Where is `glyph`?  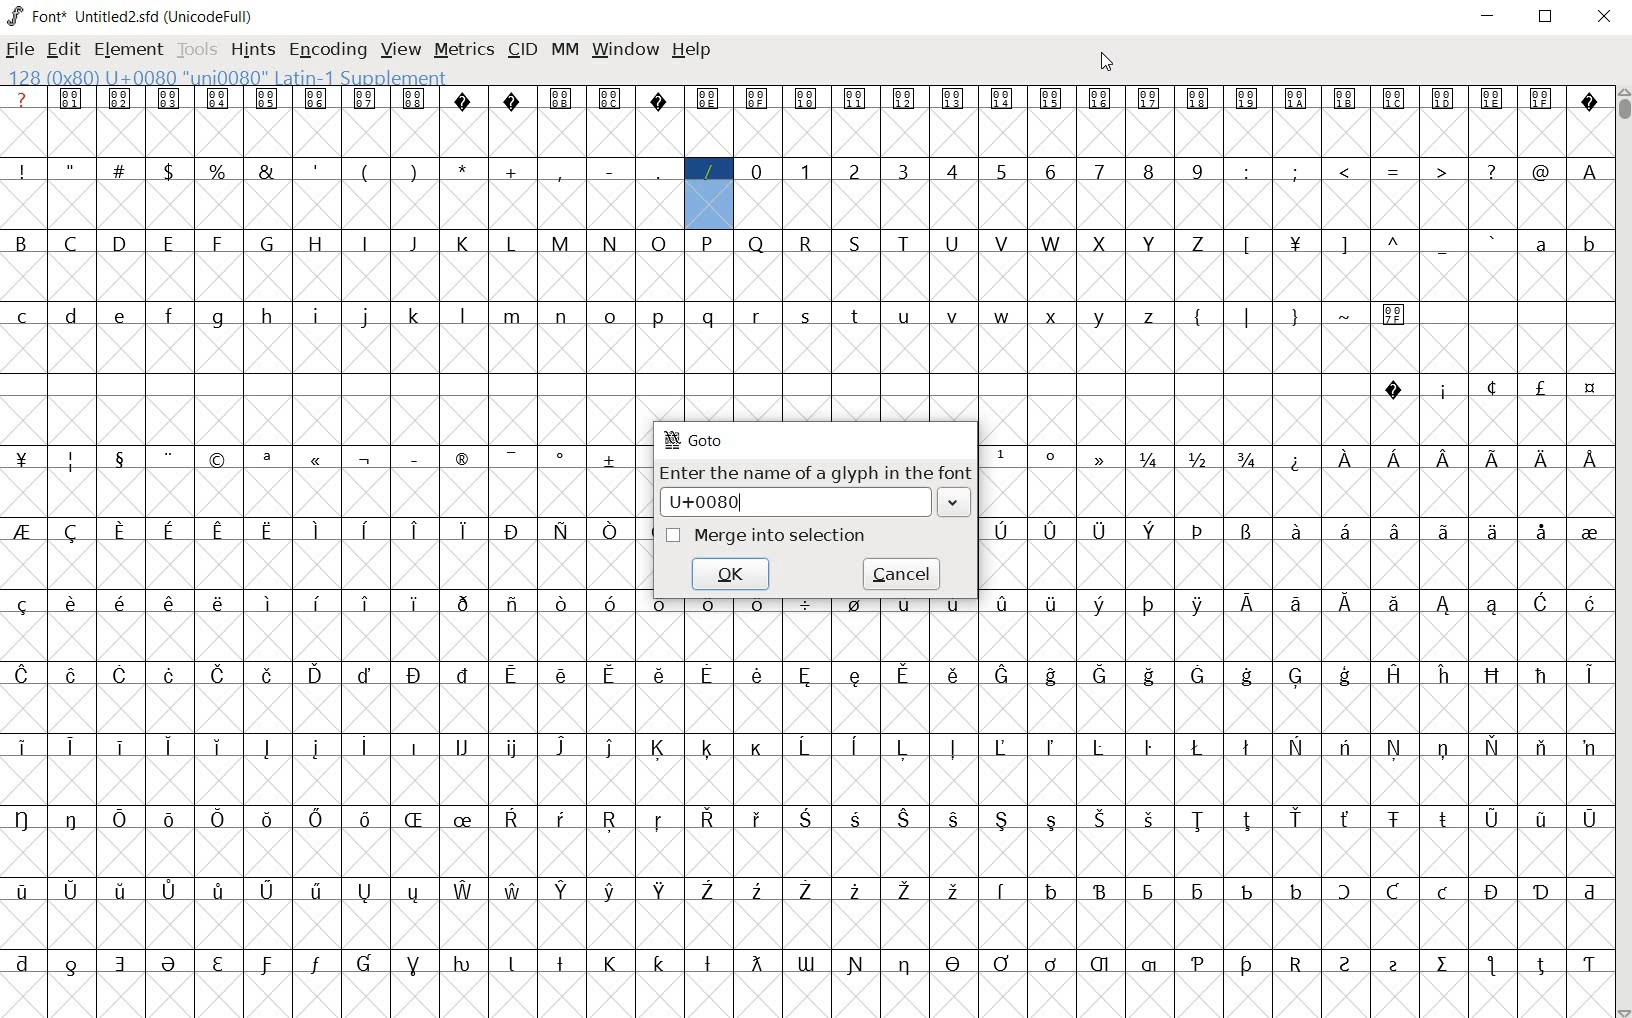 glyph is located at coordinates (1002, 891).